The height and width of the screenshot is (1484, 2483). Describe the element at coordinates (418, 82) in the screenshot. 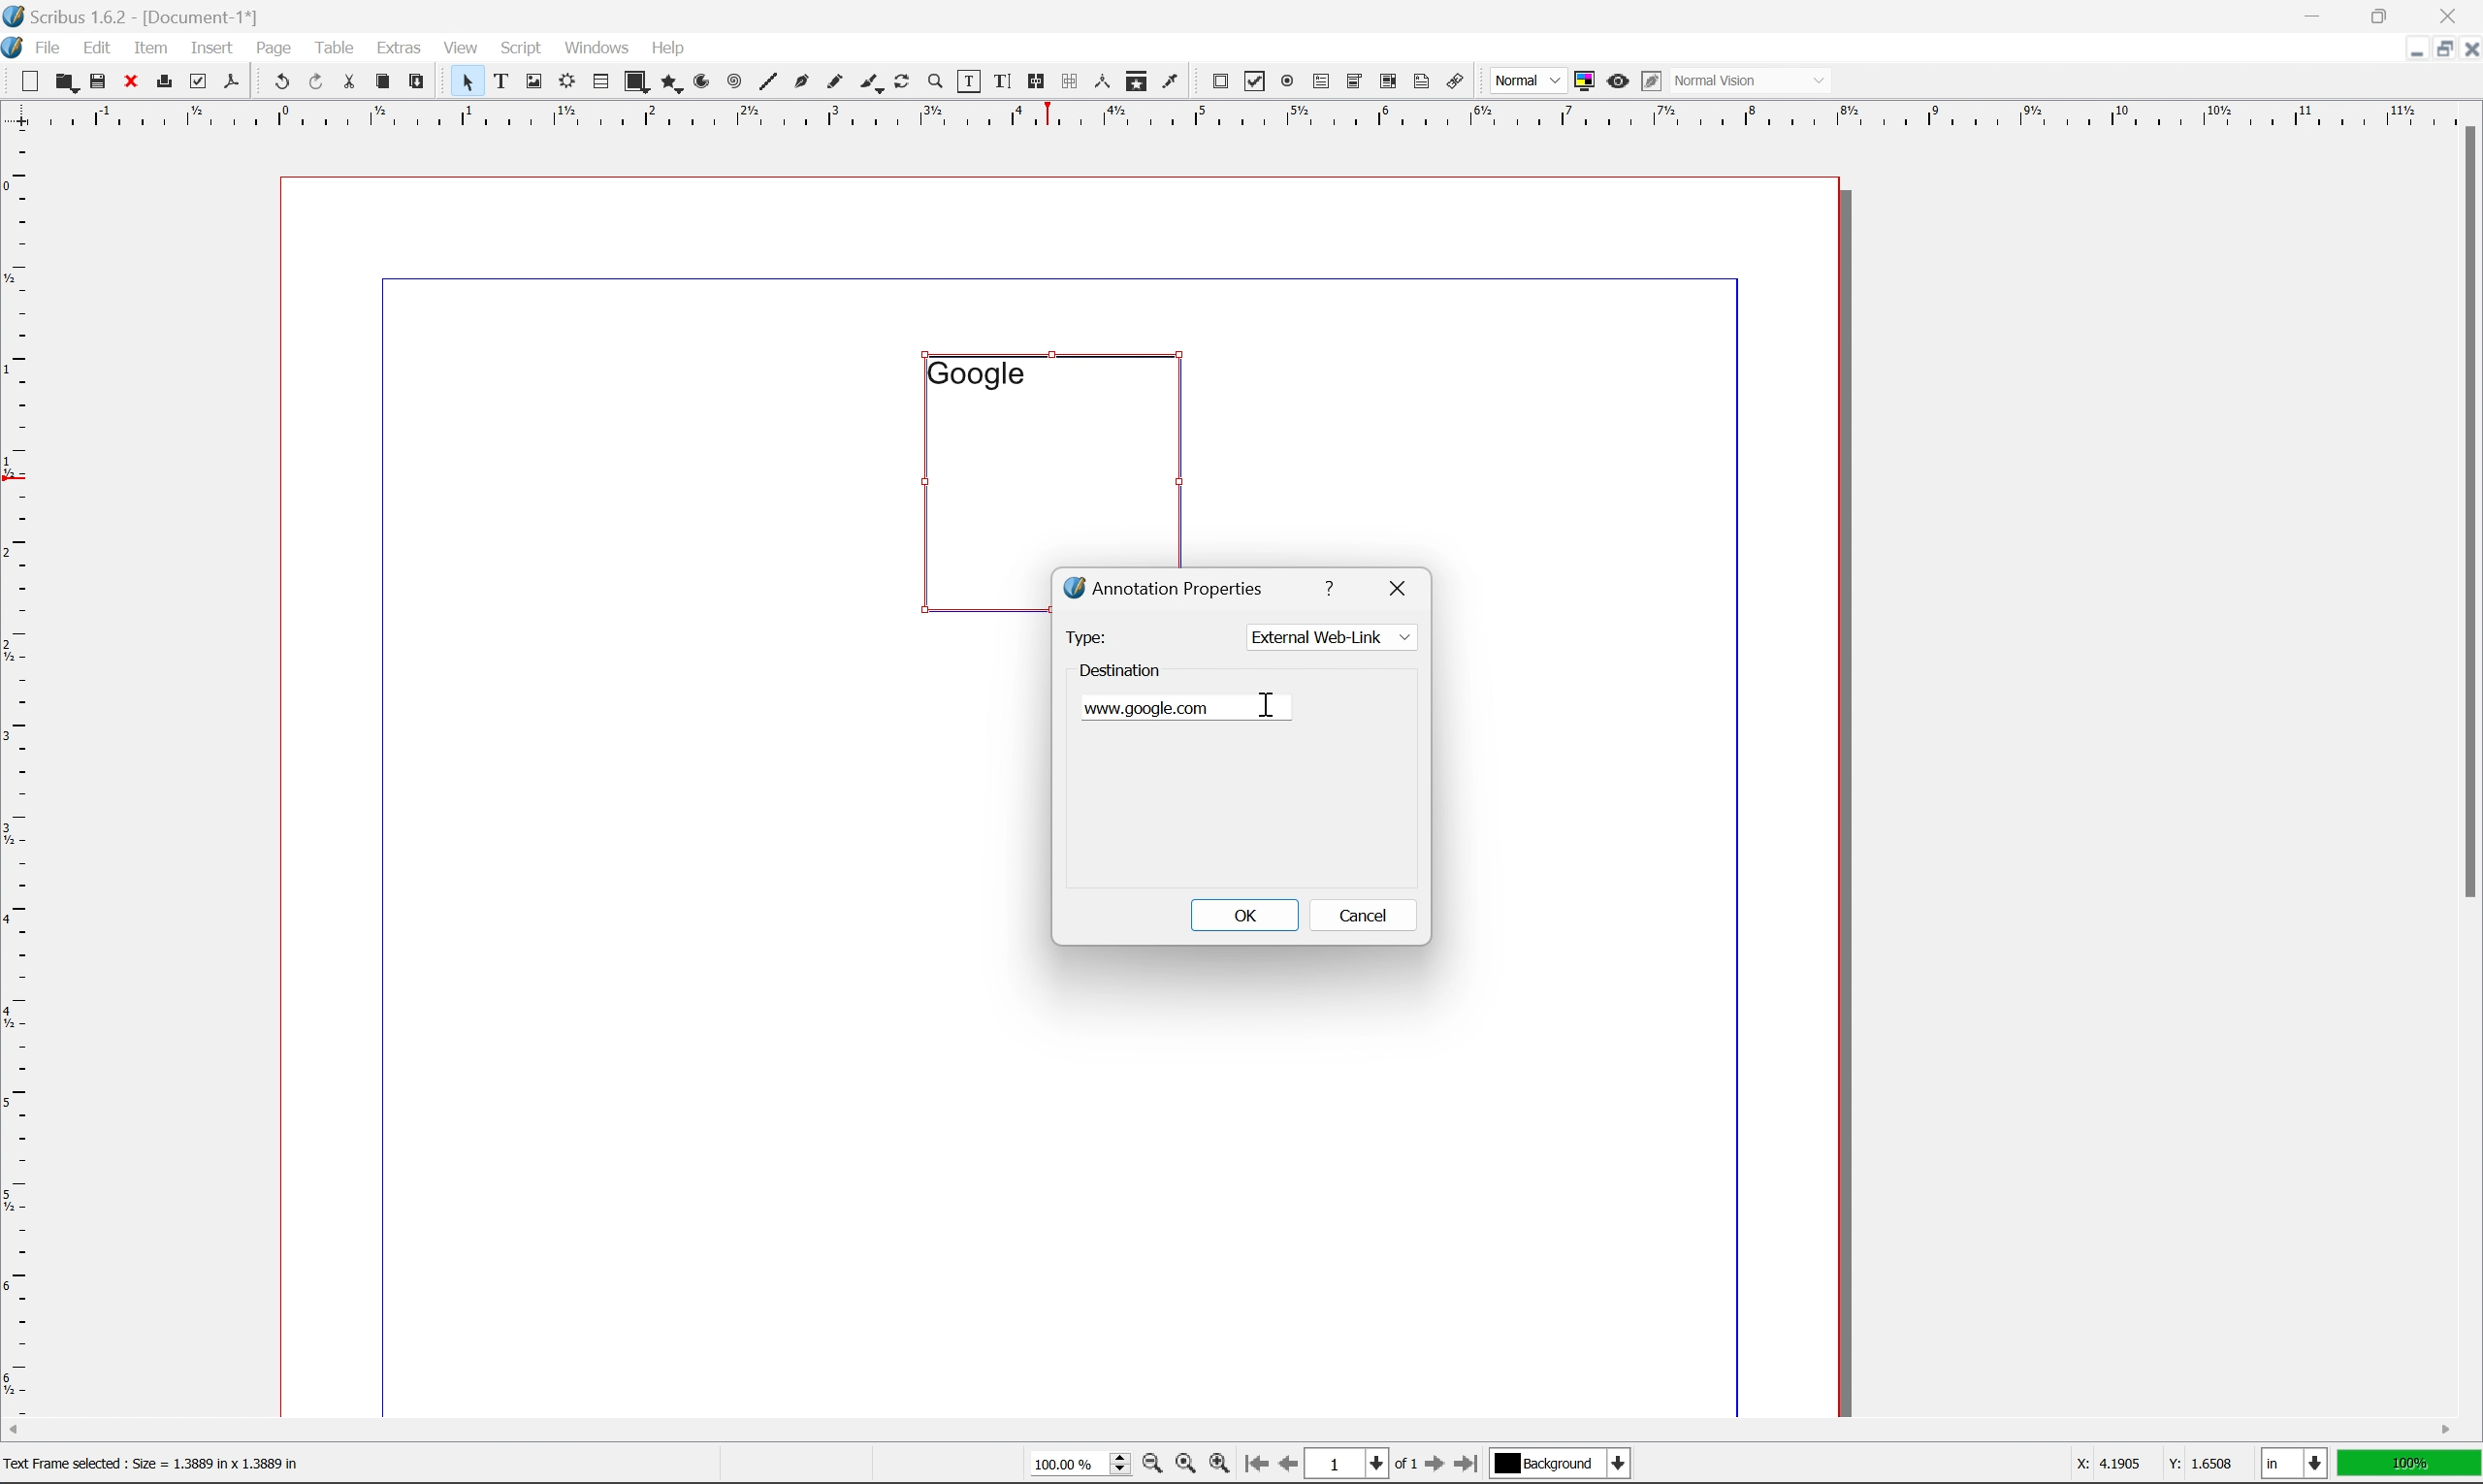

I see `paste` at that location.